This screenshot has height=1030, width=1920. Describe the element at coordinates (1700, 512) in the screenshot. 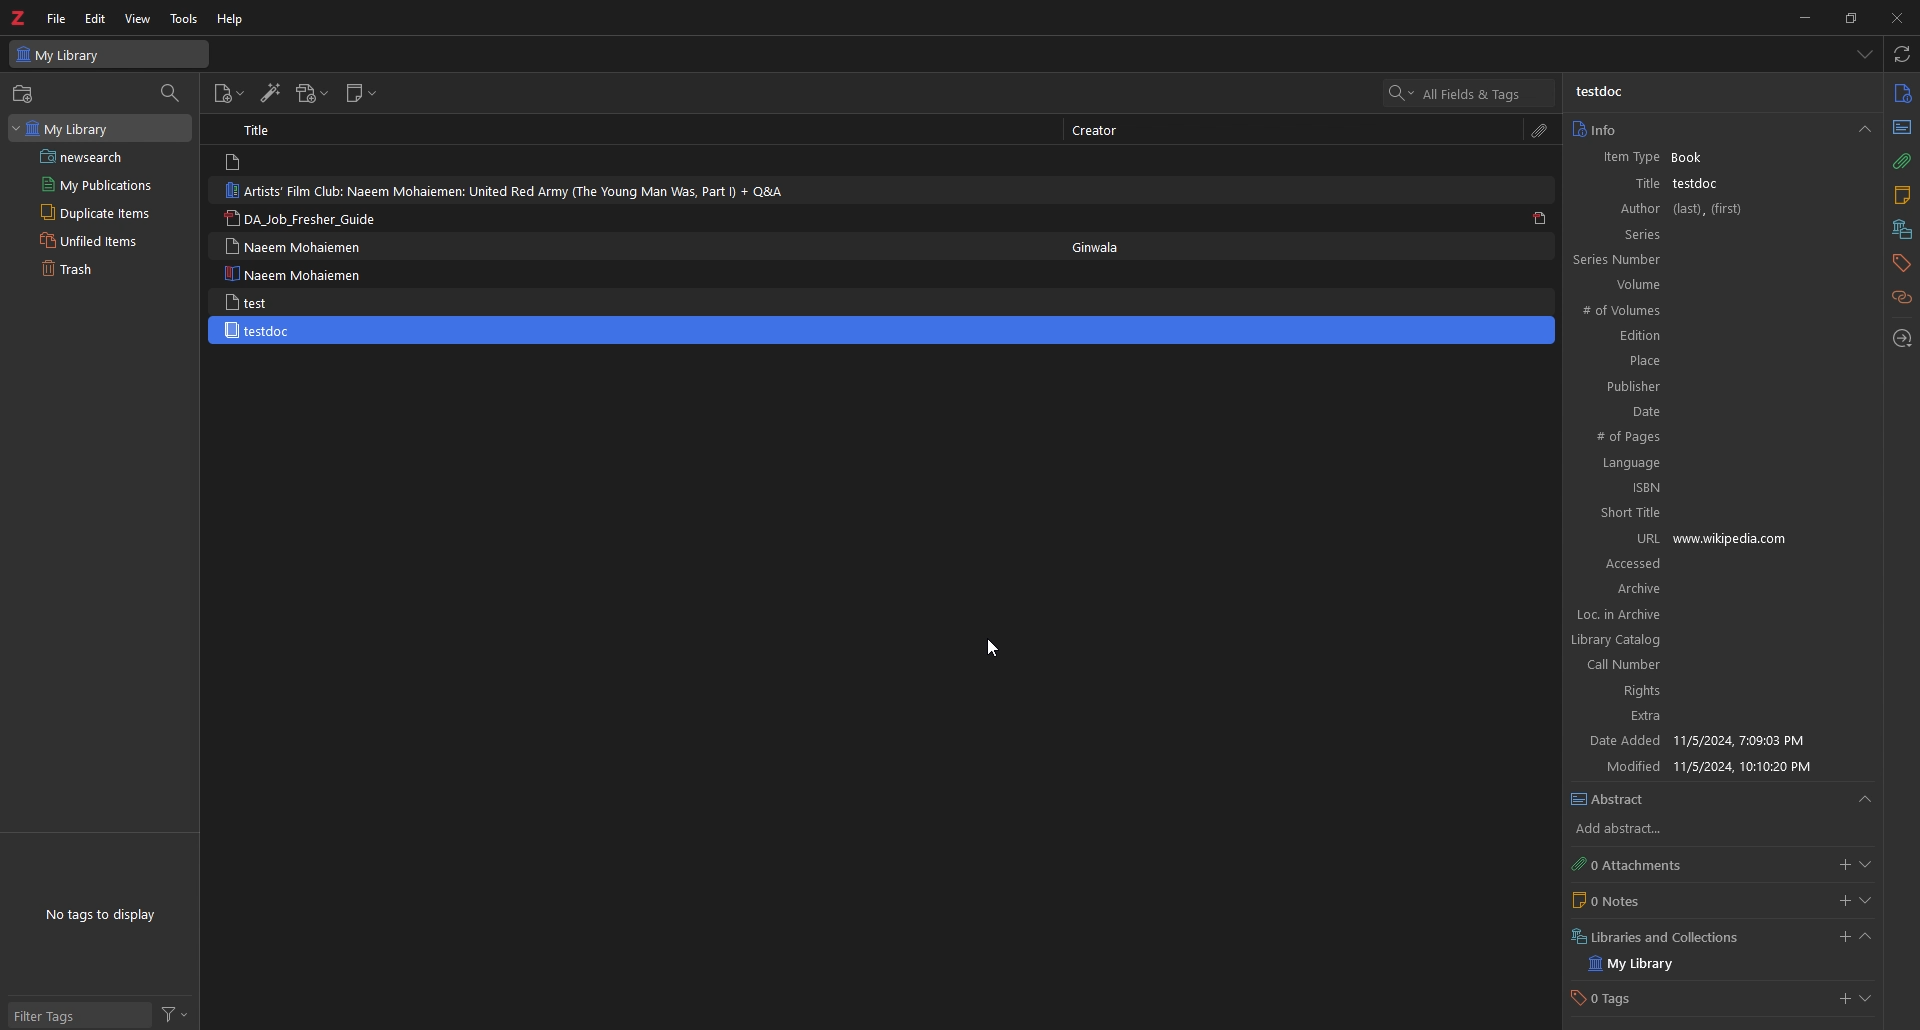

I see `Short Title` at that location.